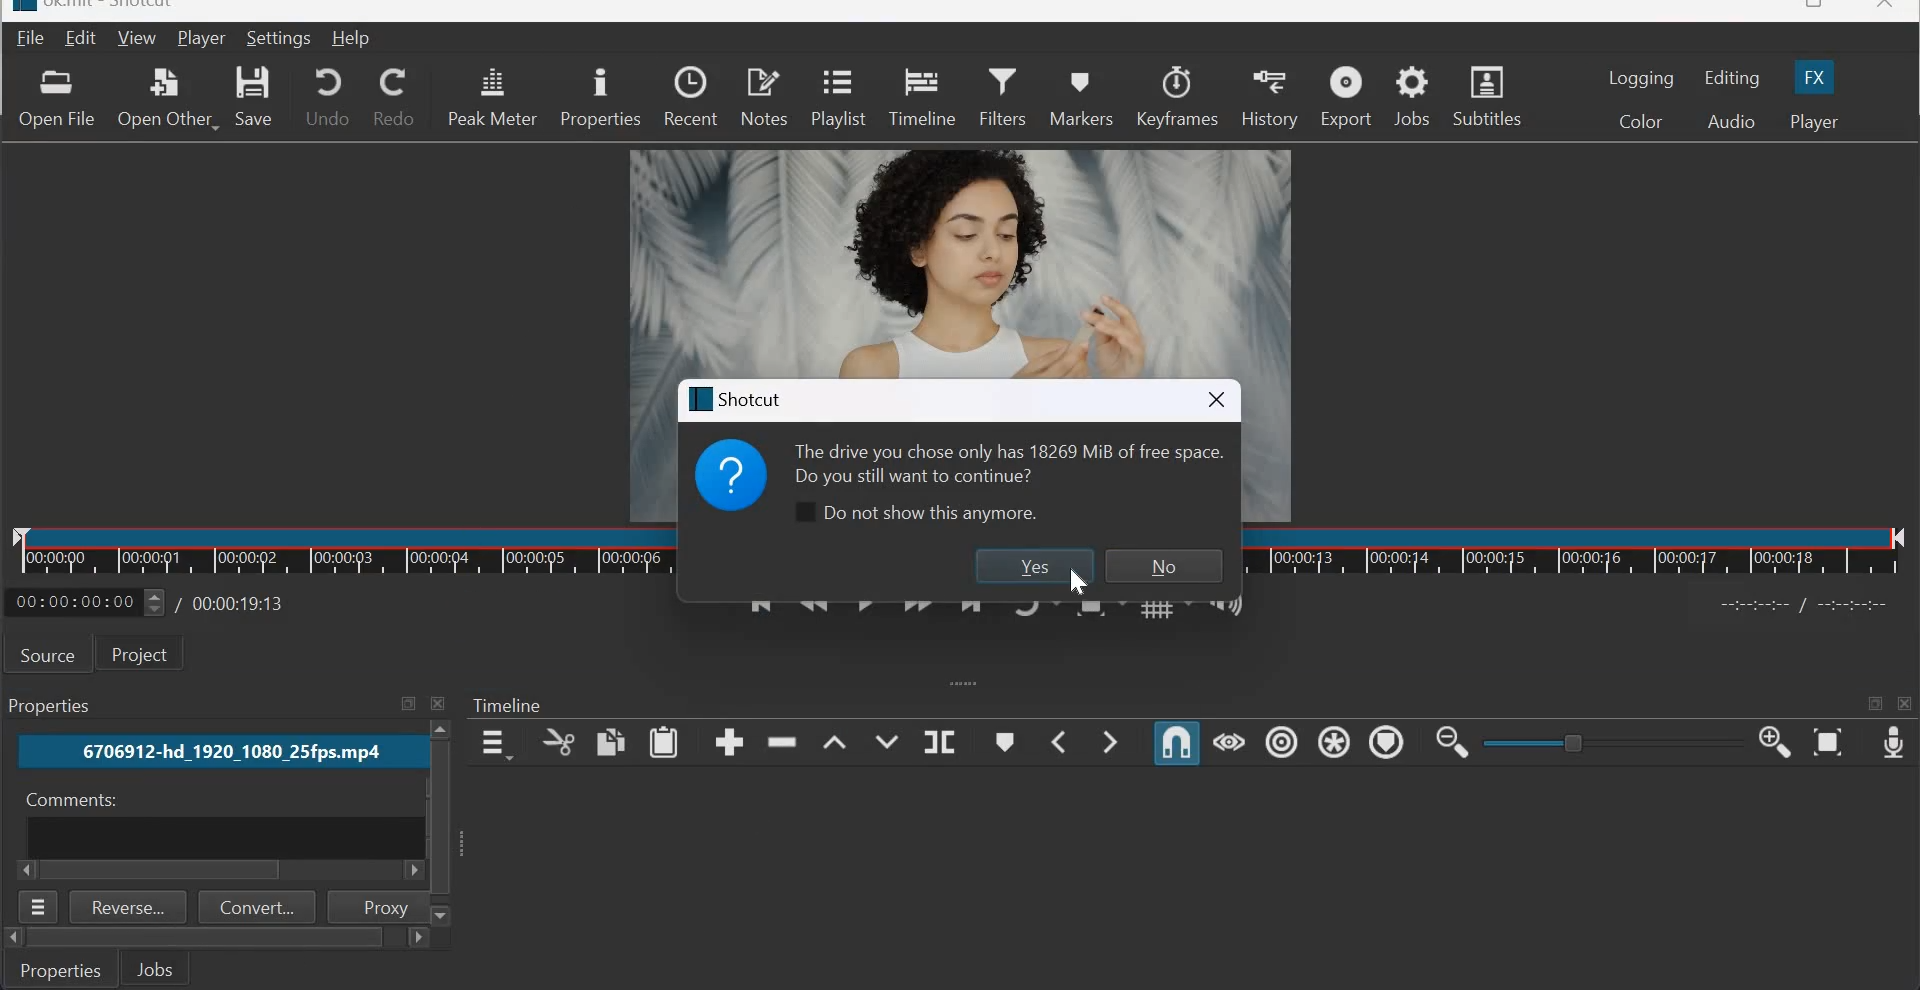 The width and height of the screenshot is (1920, 990). I want to click on Audio, so click(1731, 122).